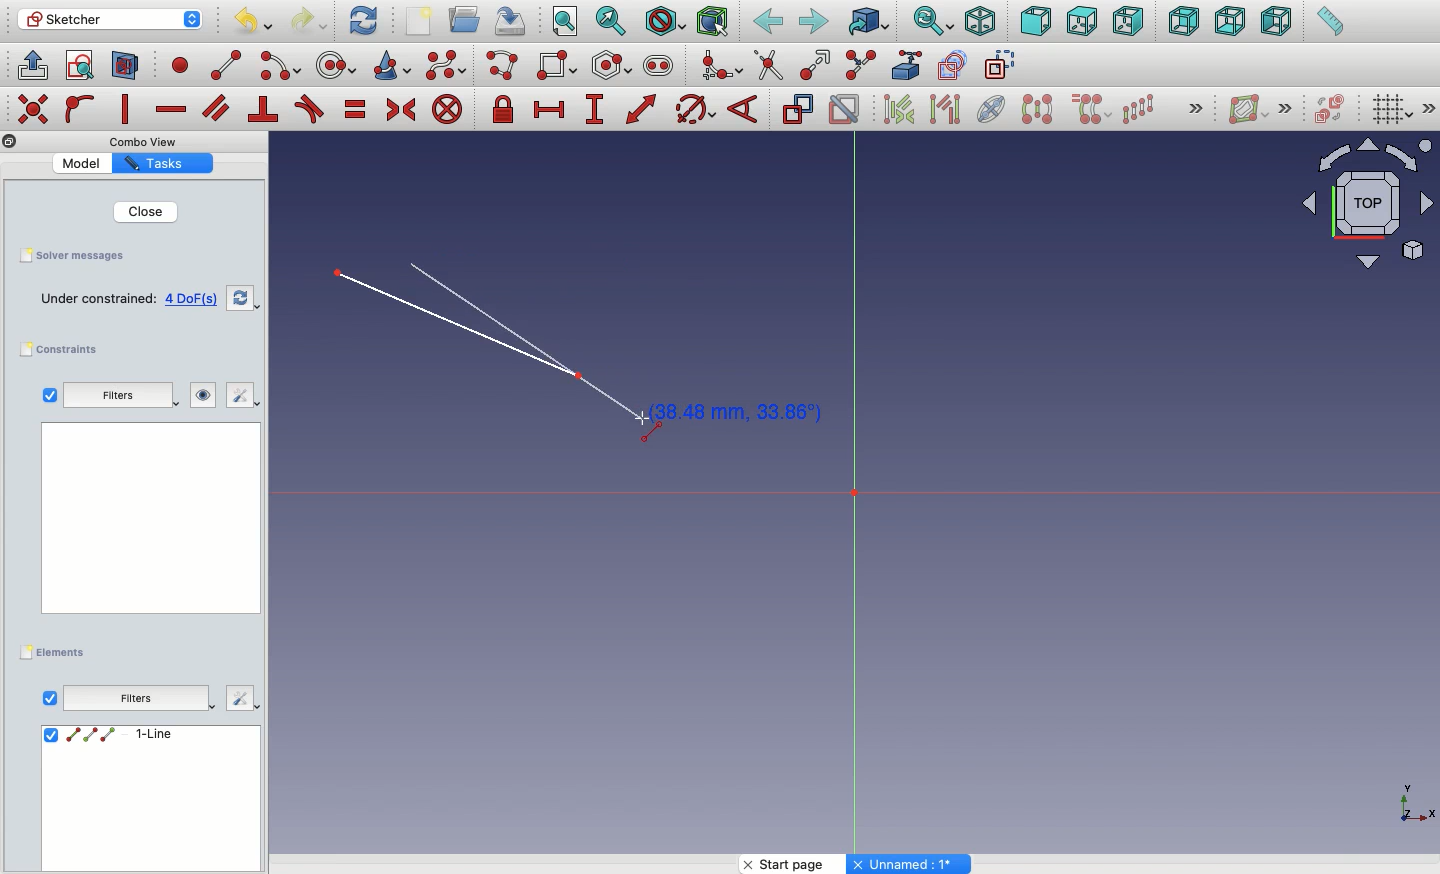  Describe the element at coordinates (642, 109) in the screenshot. I see `Constrain distance` at that location.